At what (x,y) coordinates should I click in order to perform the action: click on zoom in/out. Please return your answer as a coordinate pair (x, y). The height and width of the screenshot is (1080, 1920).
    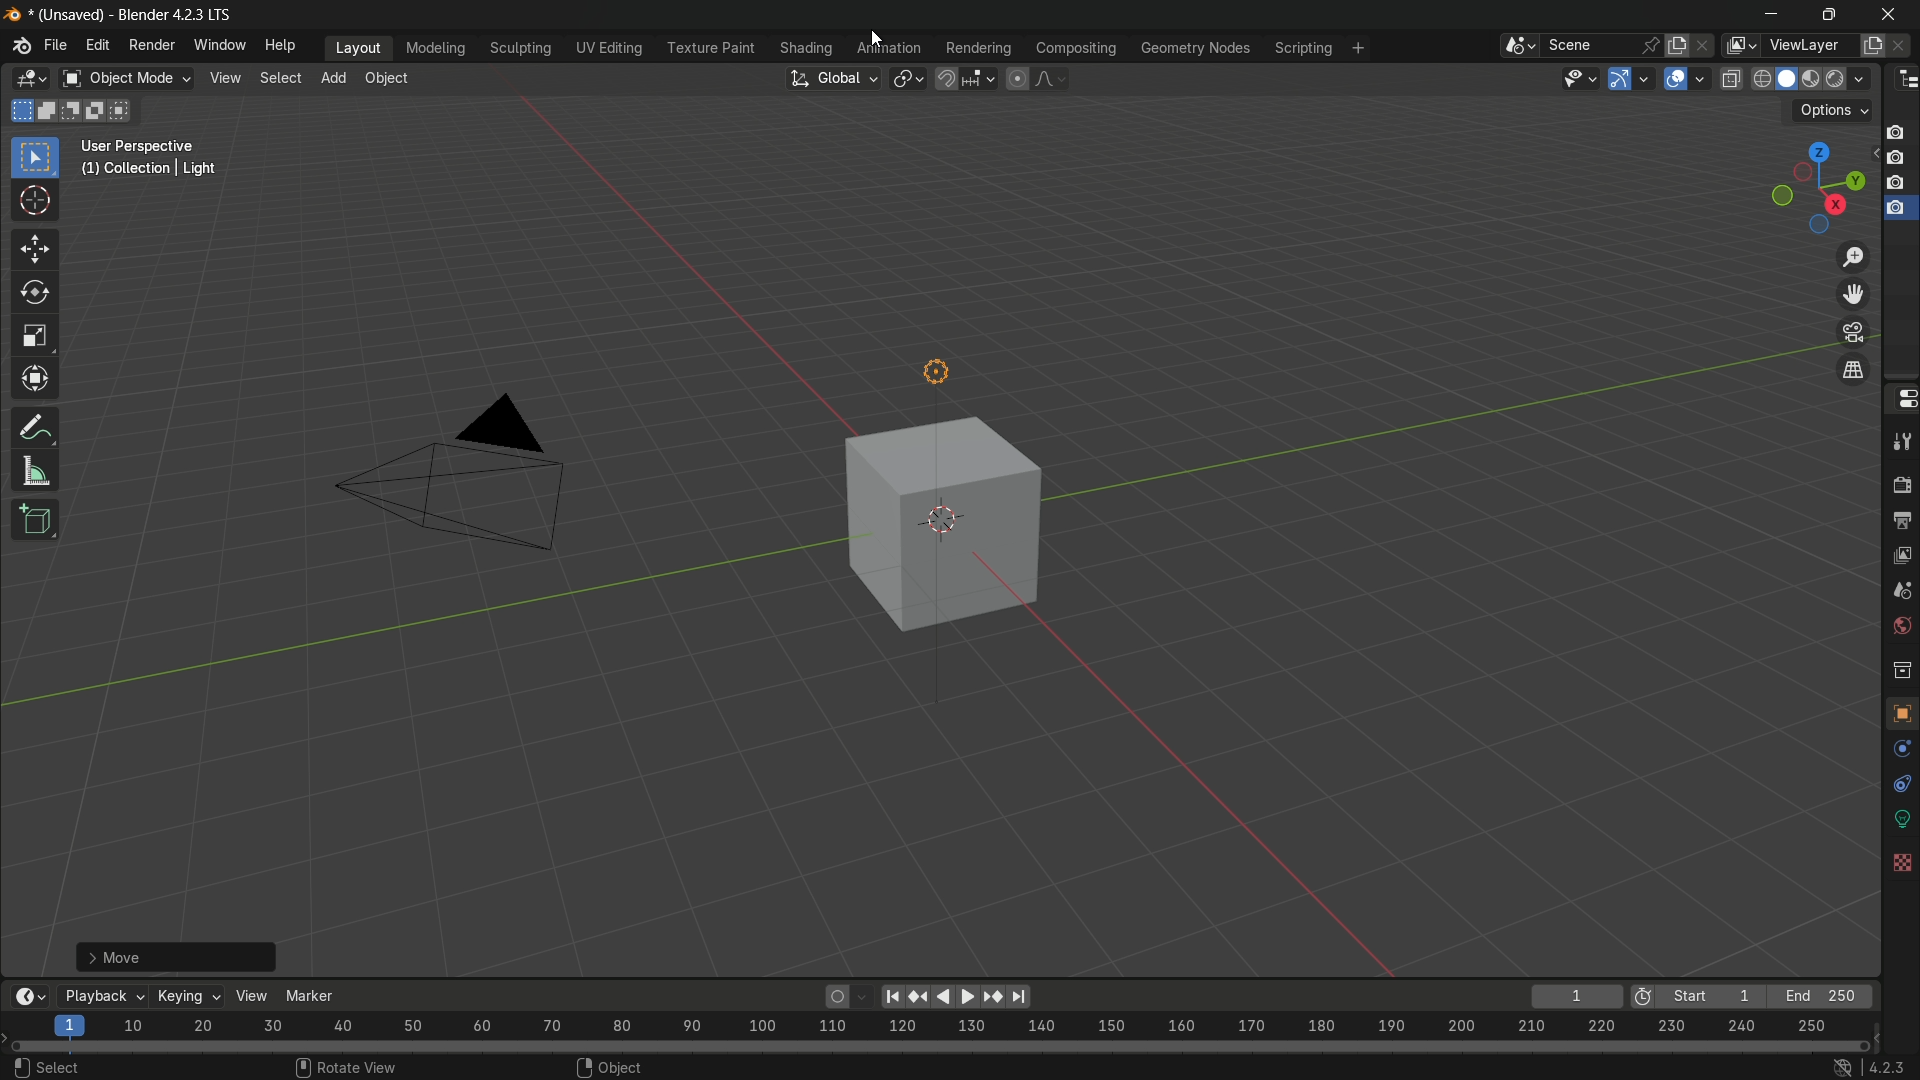
    Looking at the image, I should click on (1853, 256).